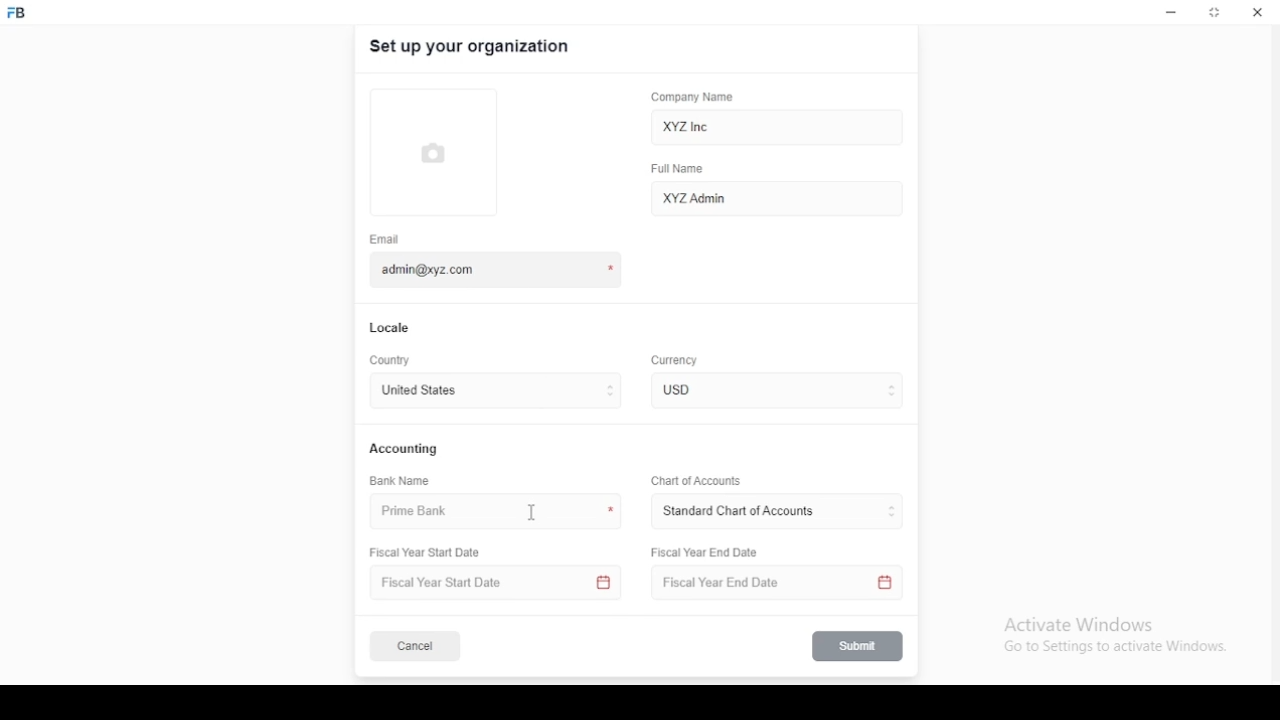 The height and width of the screenshot is (720, 1280). I want to click on Fiscal Year End Date, so click(771, 583).